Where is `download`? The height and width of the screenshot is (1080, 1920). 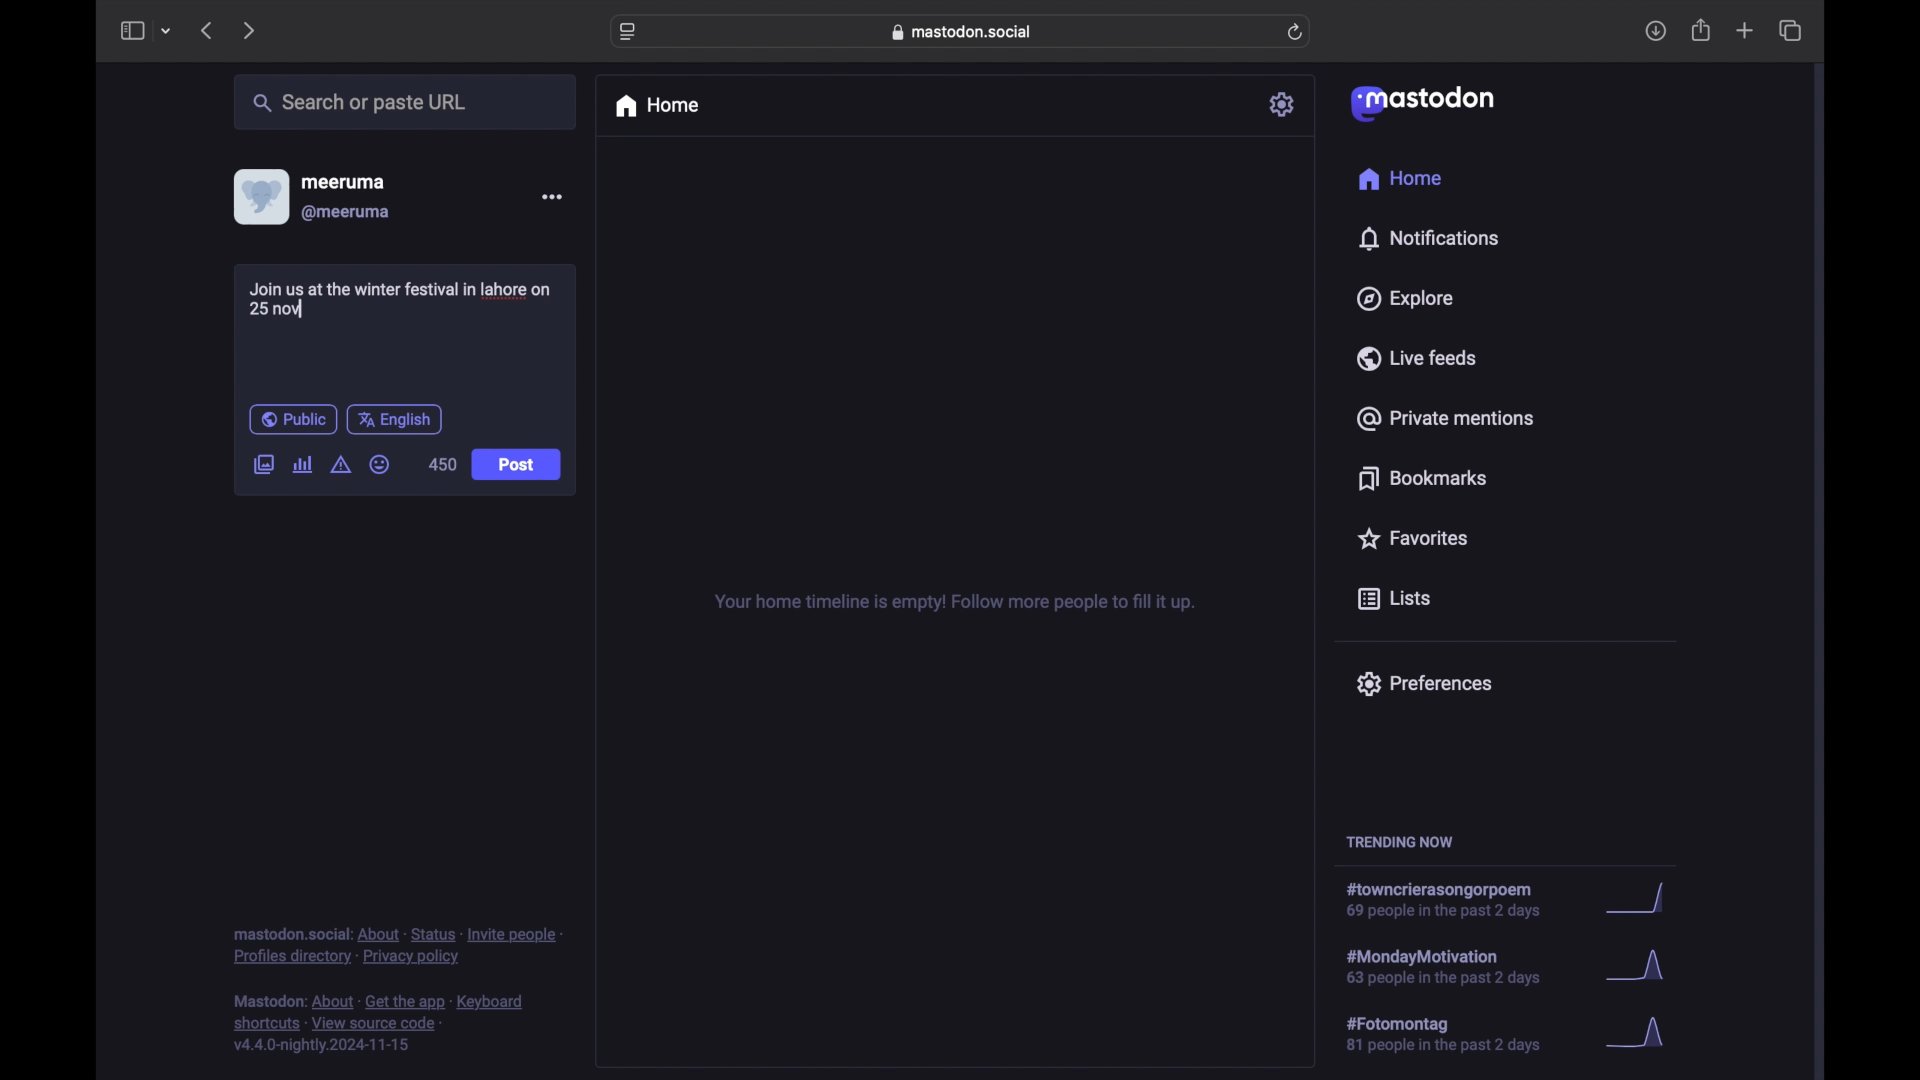
download is located at coordinates (1656, 32).